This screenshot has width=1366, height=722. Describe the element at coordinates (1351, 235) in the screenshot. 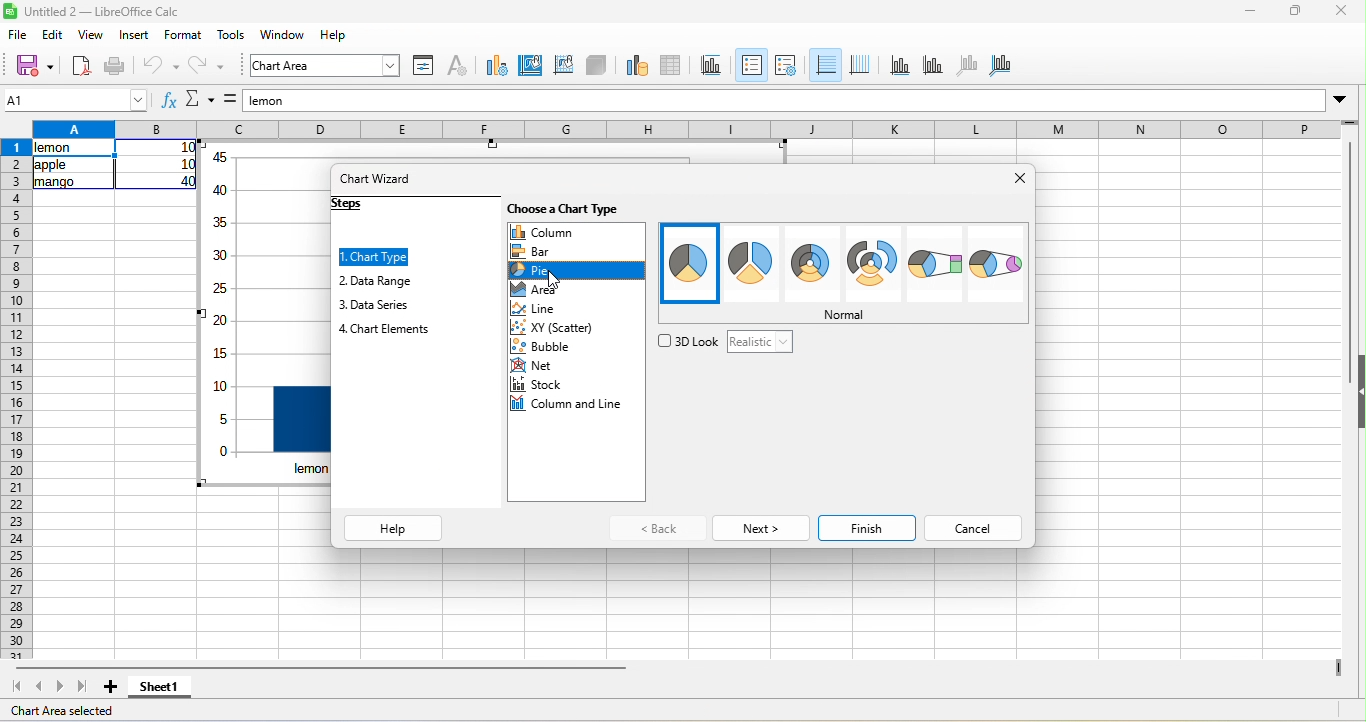

I see `vertical scroll bar` at that location.